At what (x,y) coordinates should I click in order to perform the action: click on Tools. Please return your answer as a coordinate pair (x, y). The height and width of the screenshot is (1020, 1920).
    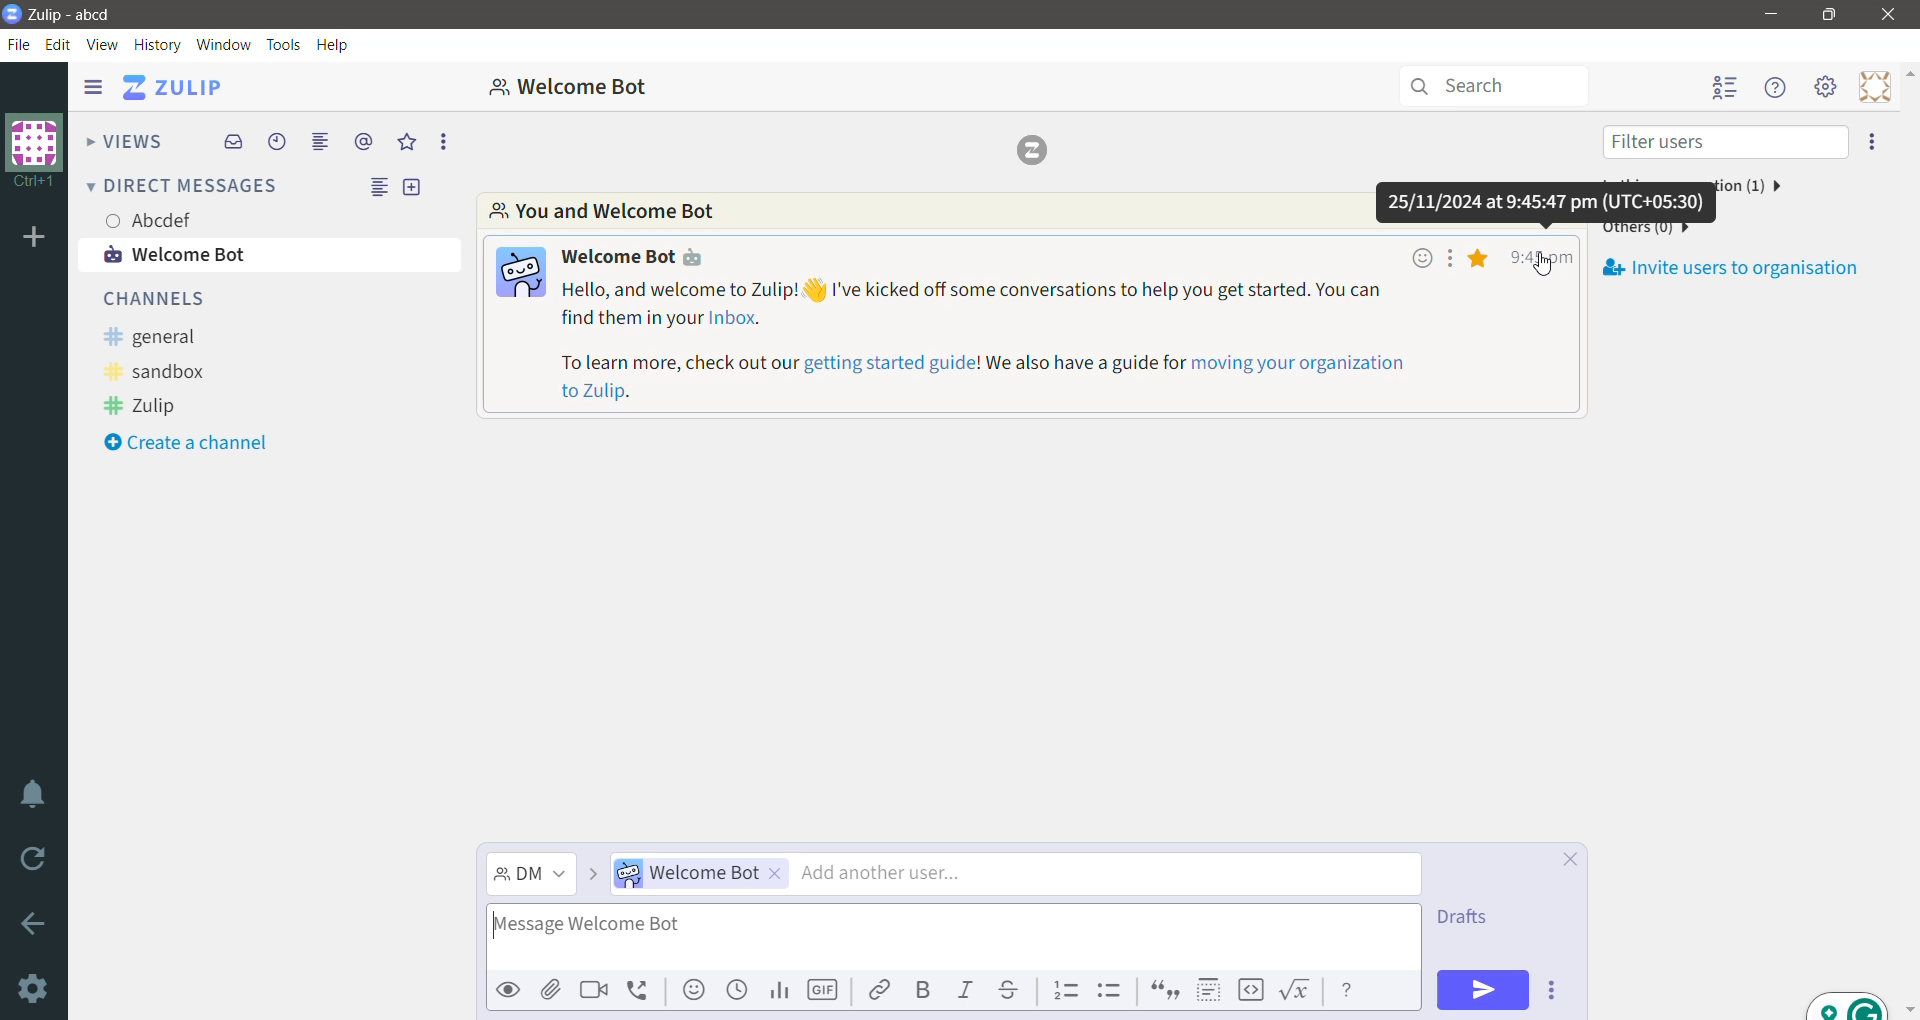
    Looking at the image, I should click on (280, 44).